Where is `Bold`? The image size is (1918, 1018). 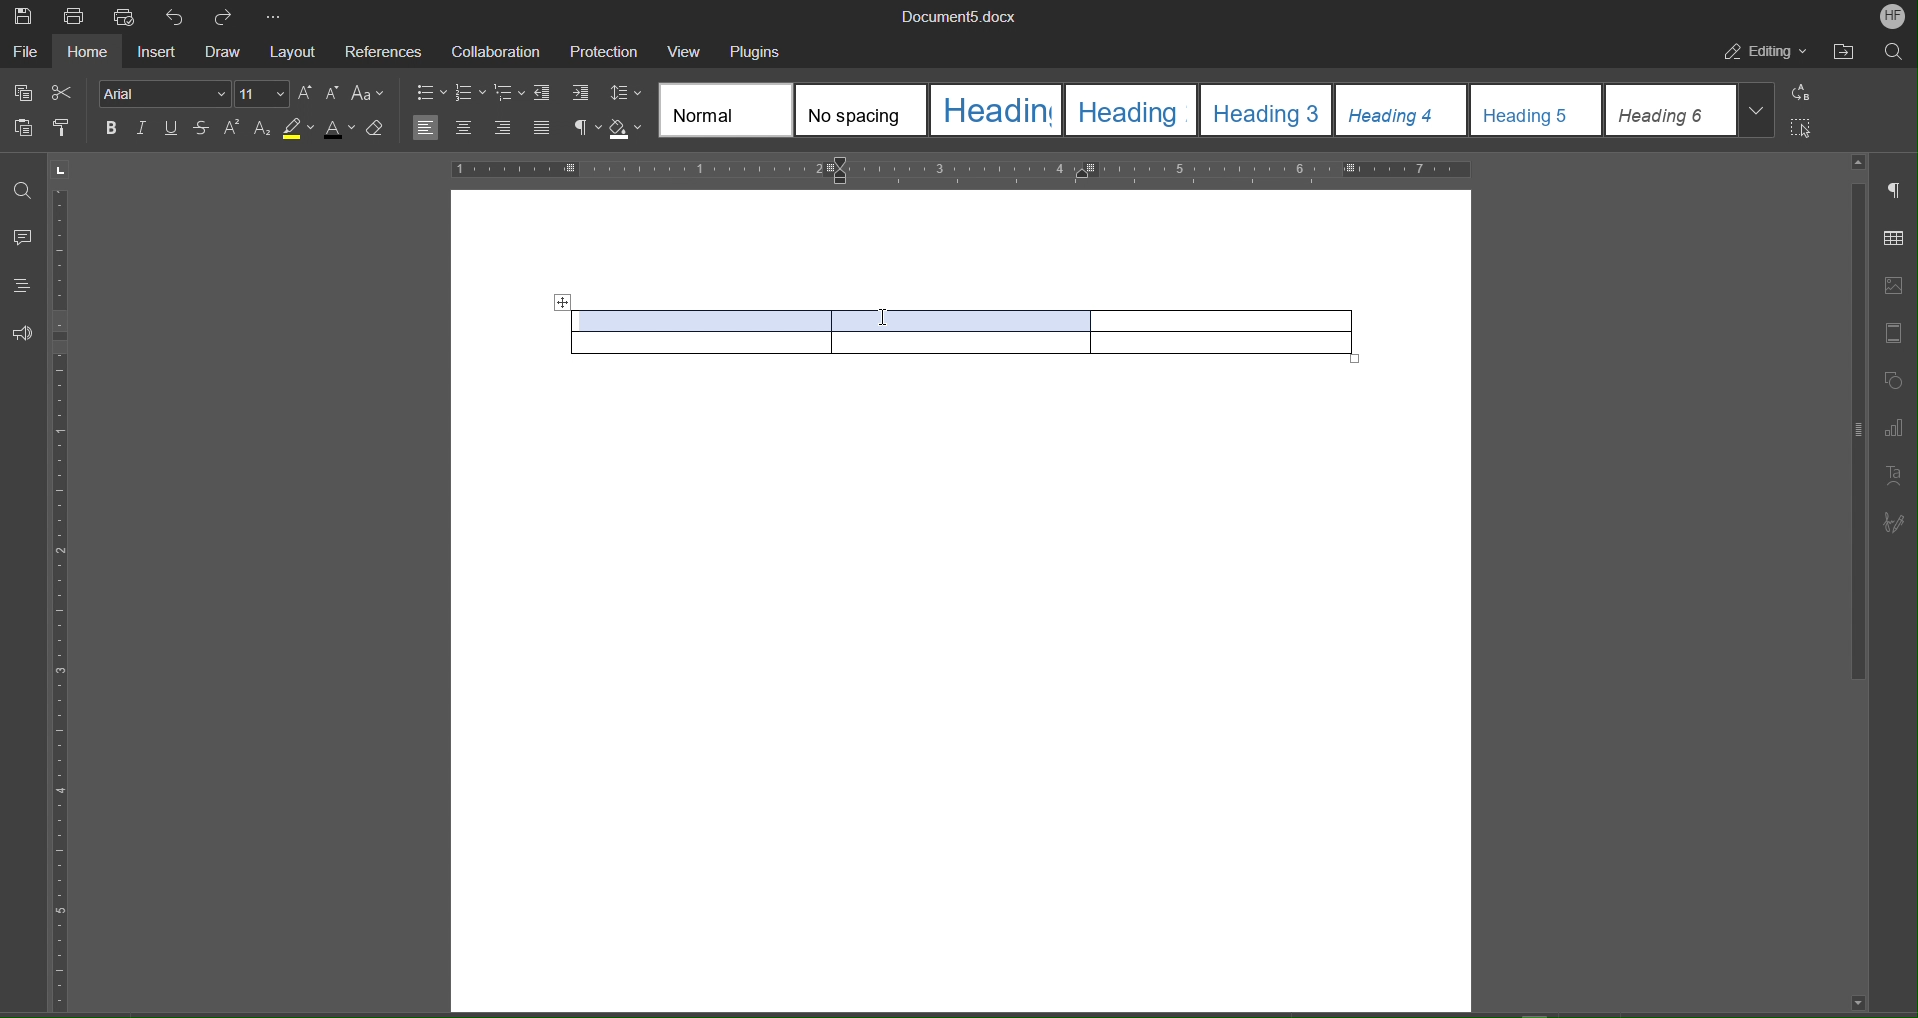 Bold is located at coordinates (112, 129).